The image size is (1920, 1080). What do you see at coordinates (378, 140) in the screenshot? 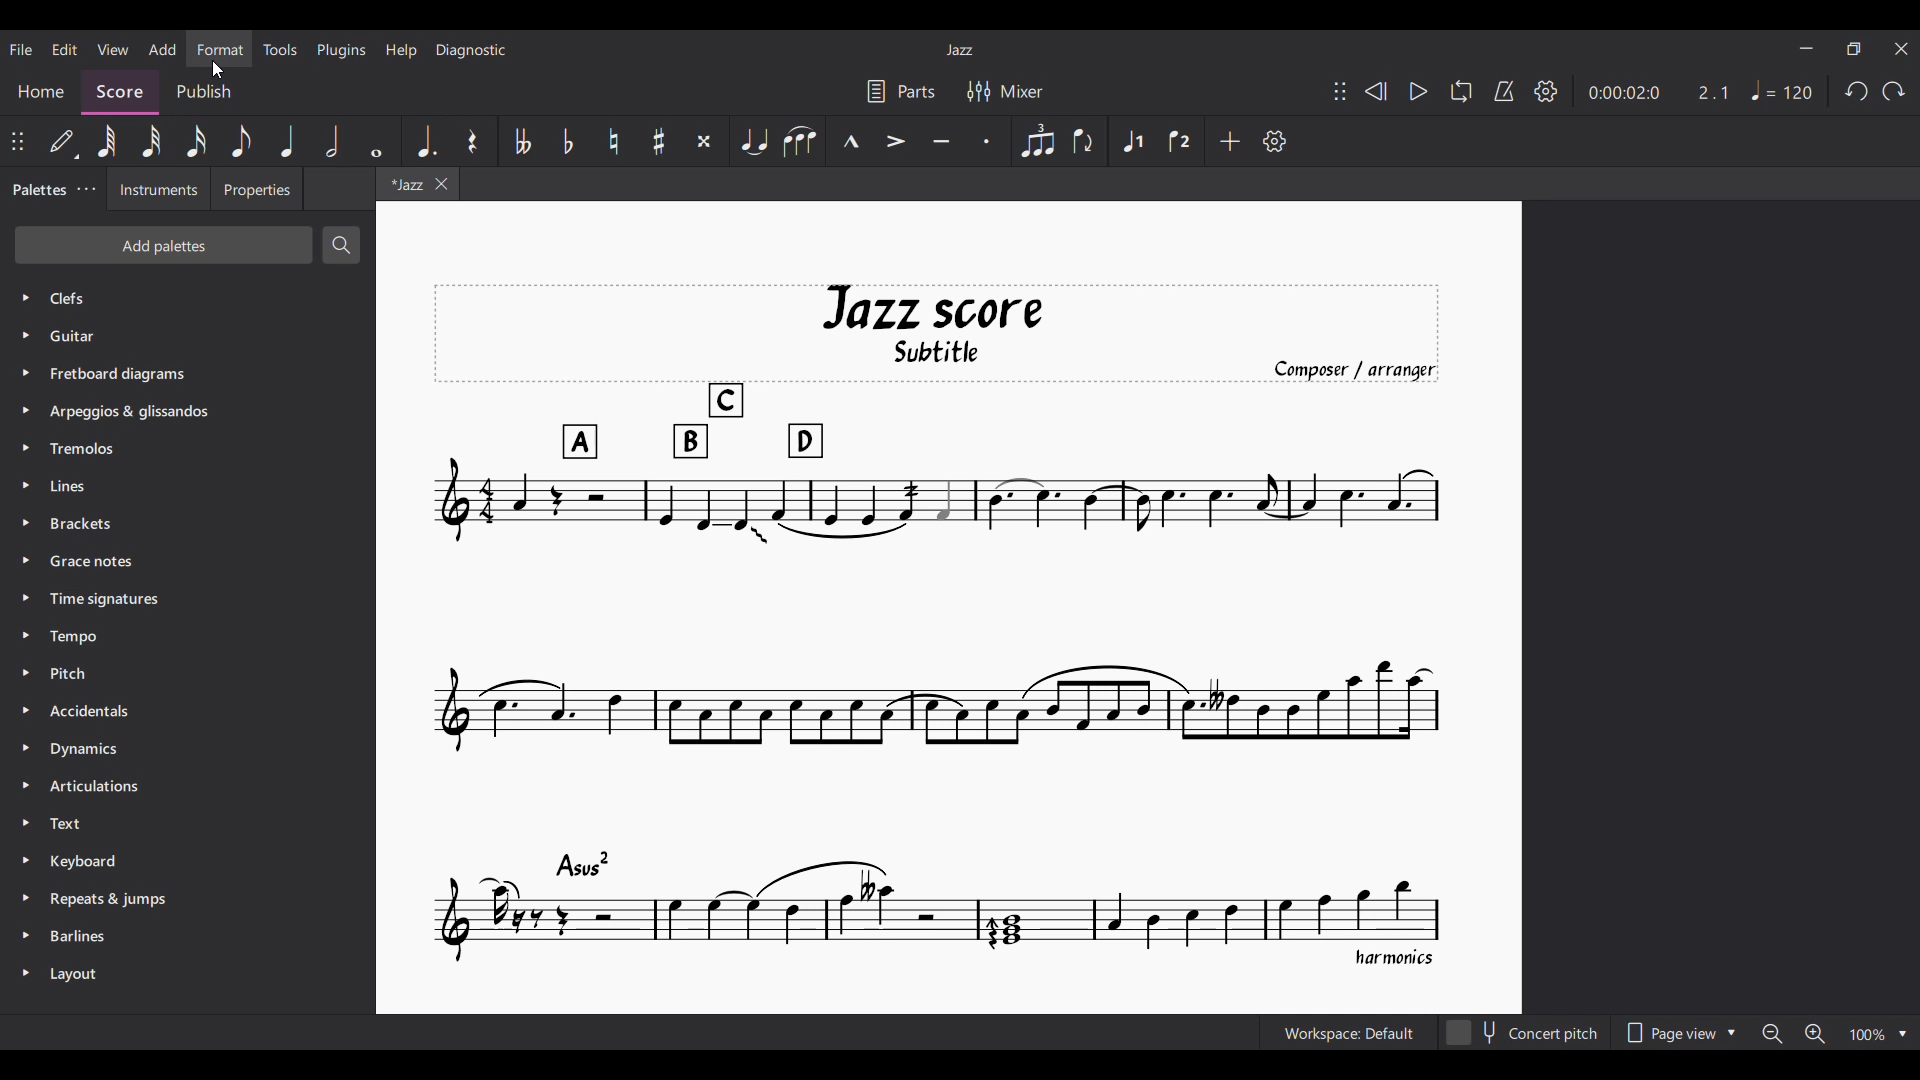
I see `Whole note` at bounding box center [378, 140].